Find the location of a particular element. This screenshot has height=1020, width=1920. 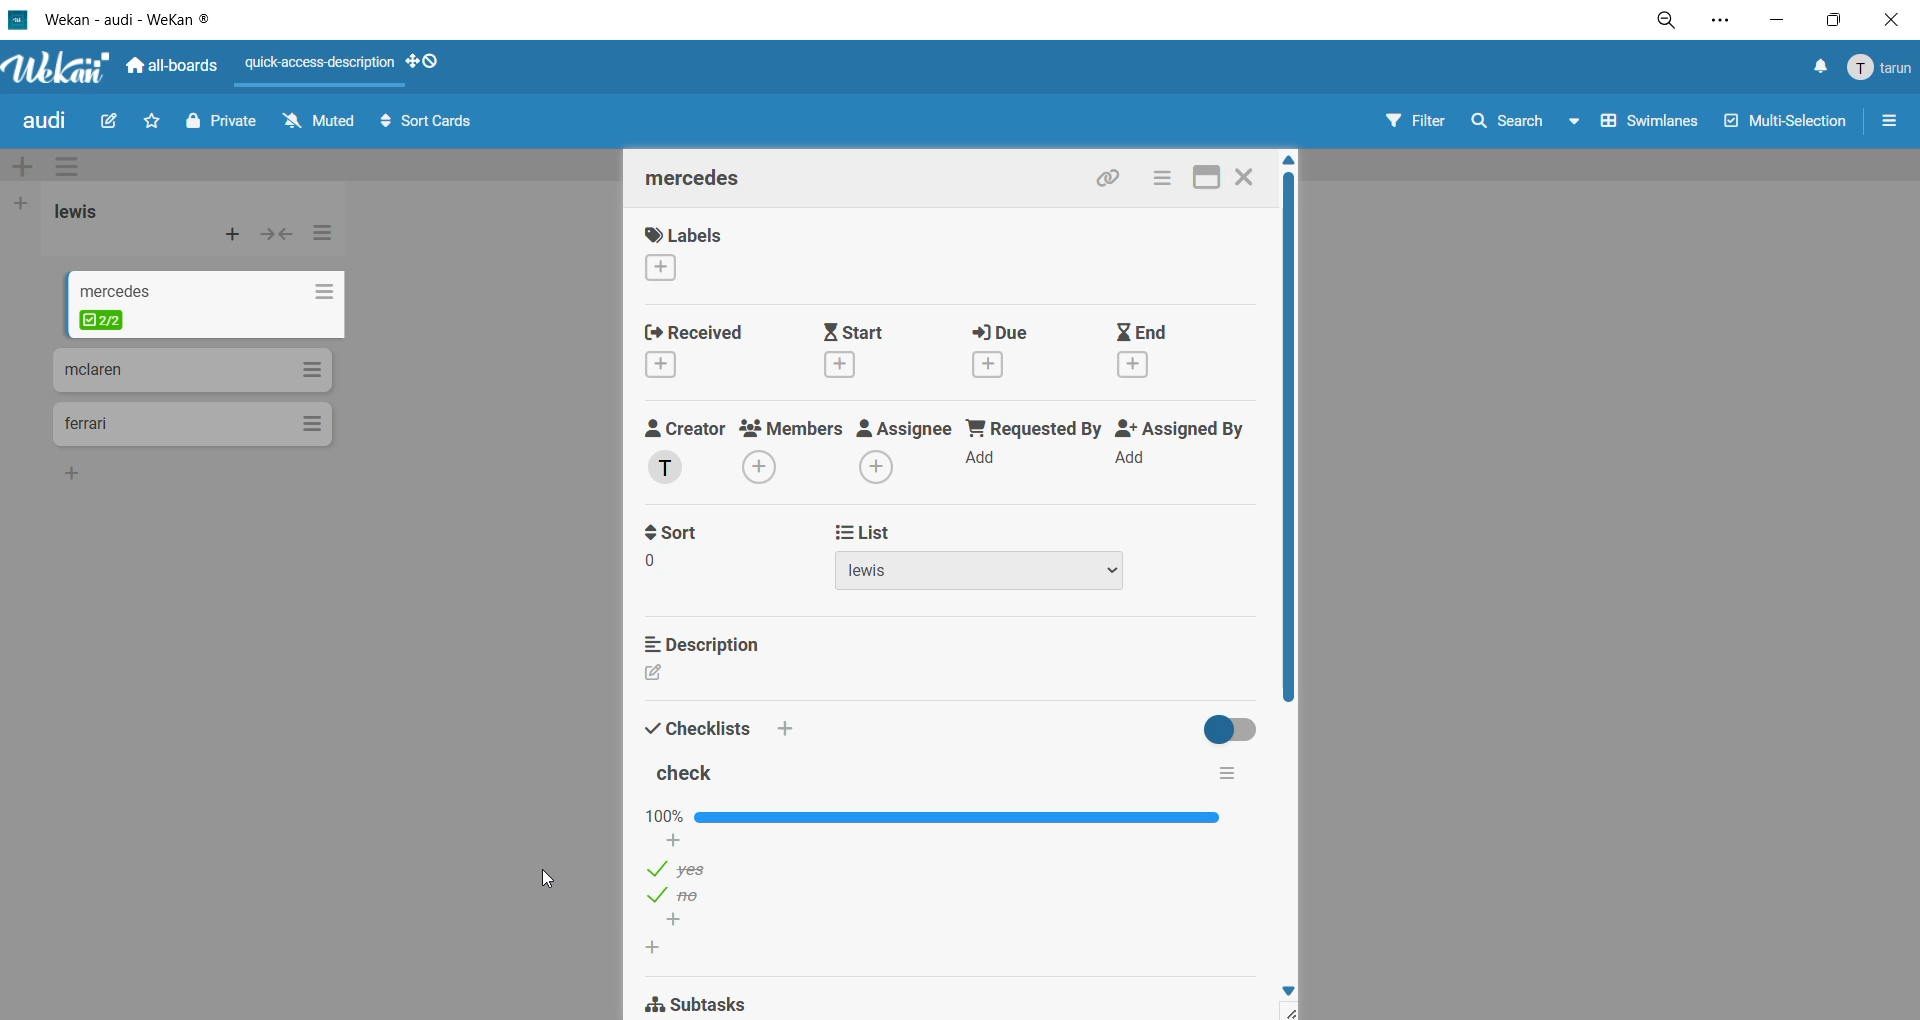

close is located at coordinates (1249, 178).